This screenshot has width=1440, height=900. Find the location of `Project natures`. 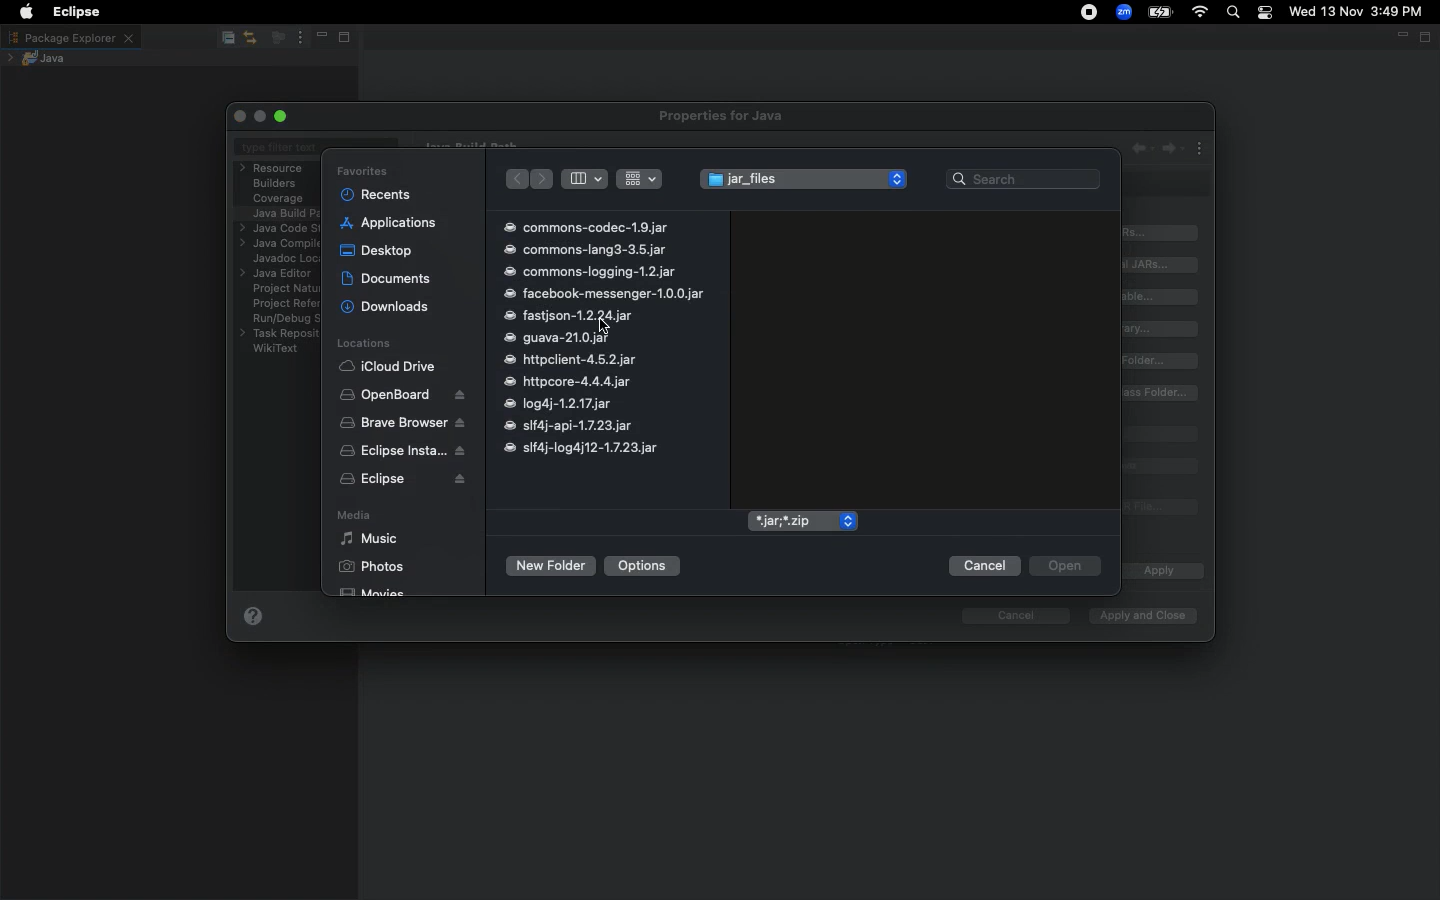

Project natures is located at coordinates (280, 291).